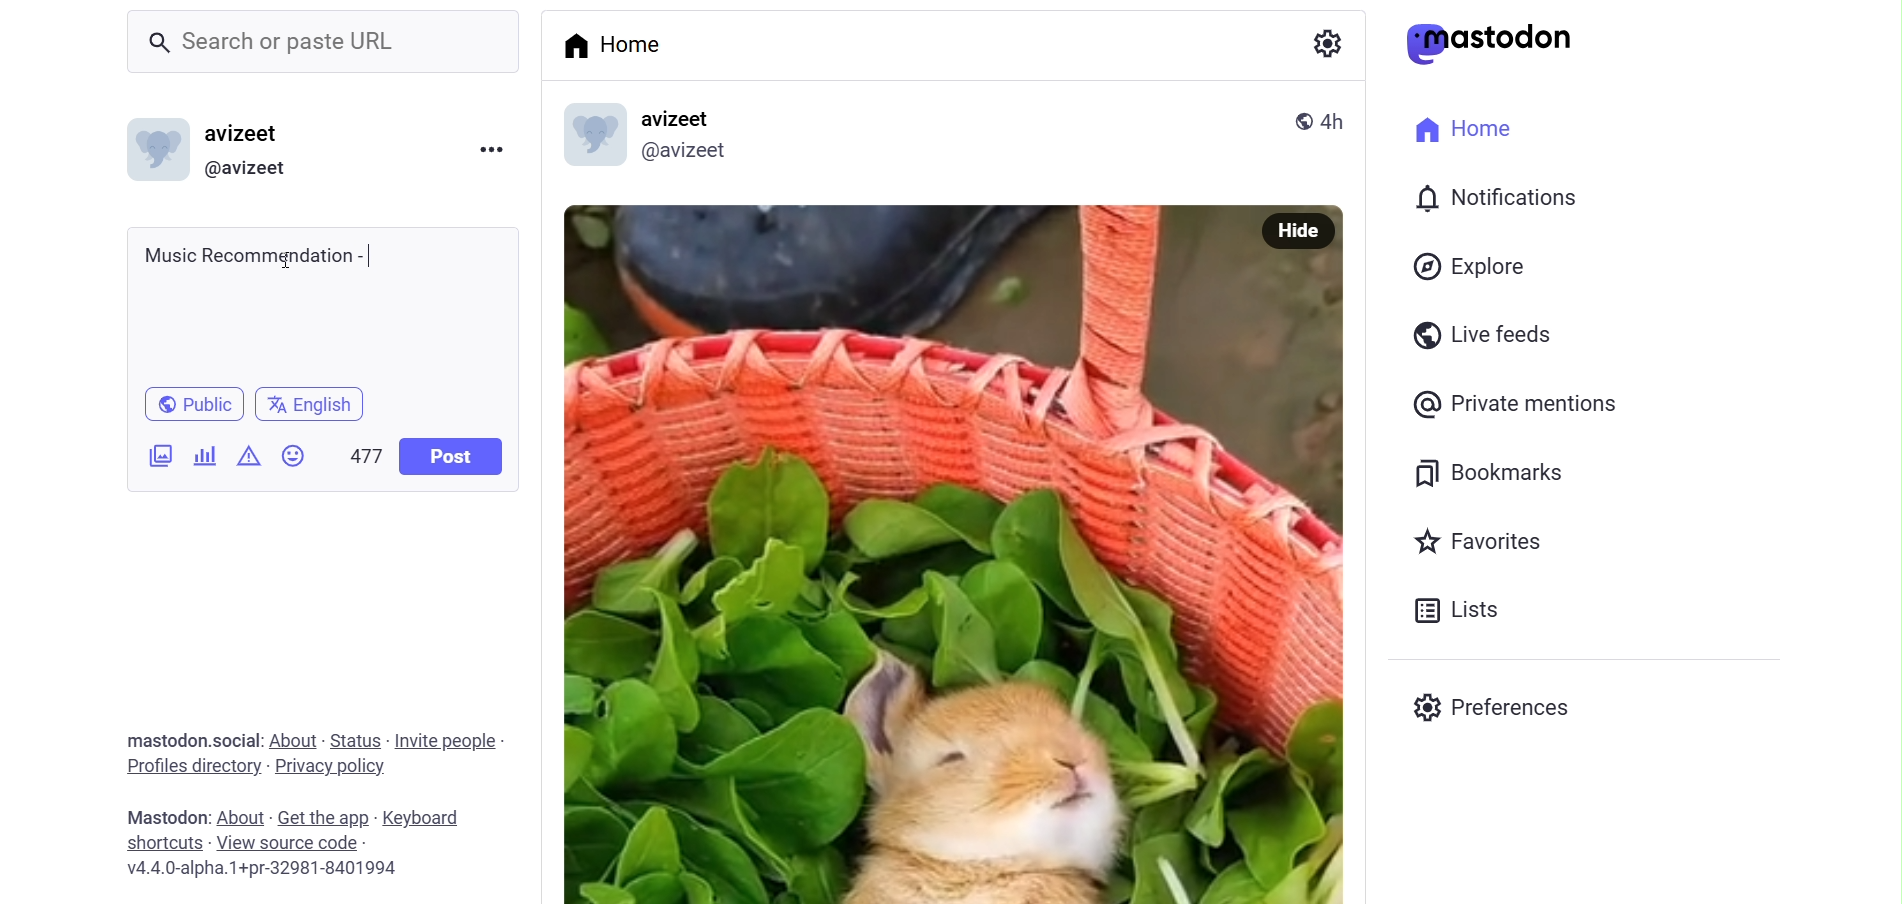  Describe the element at coordinates (292, 453) in the screenshot. I see `Emojis` at that location.